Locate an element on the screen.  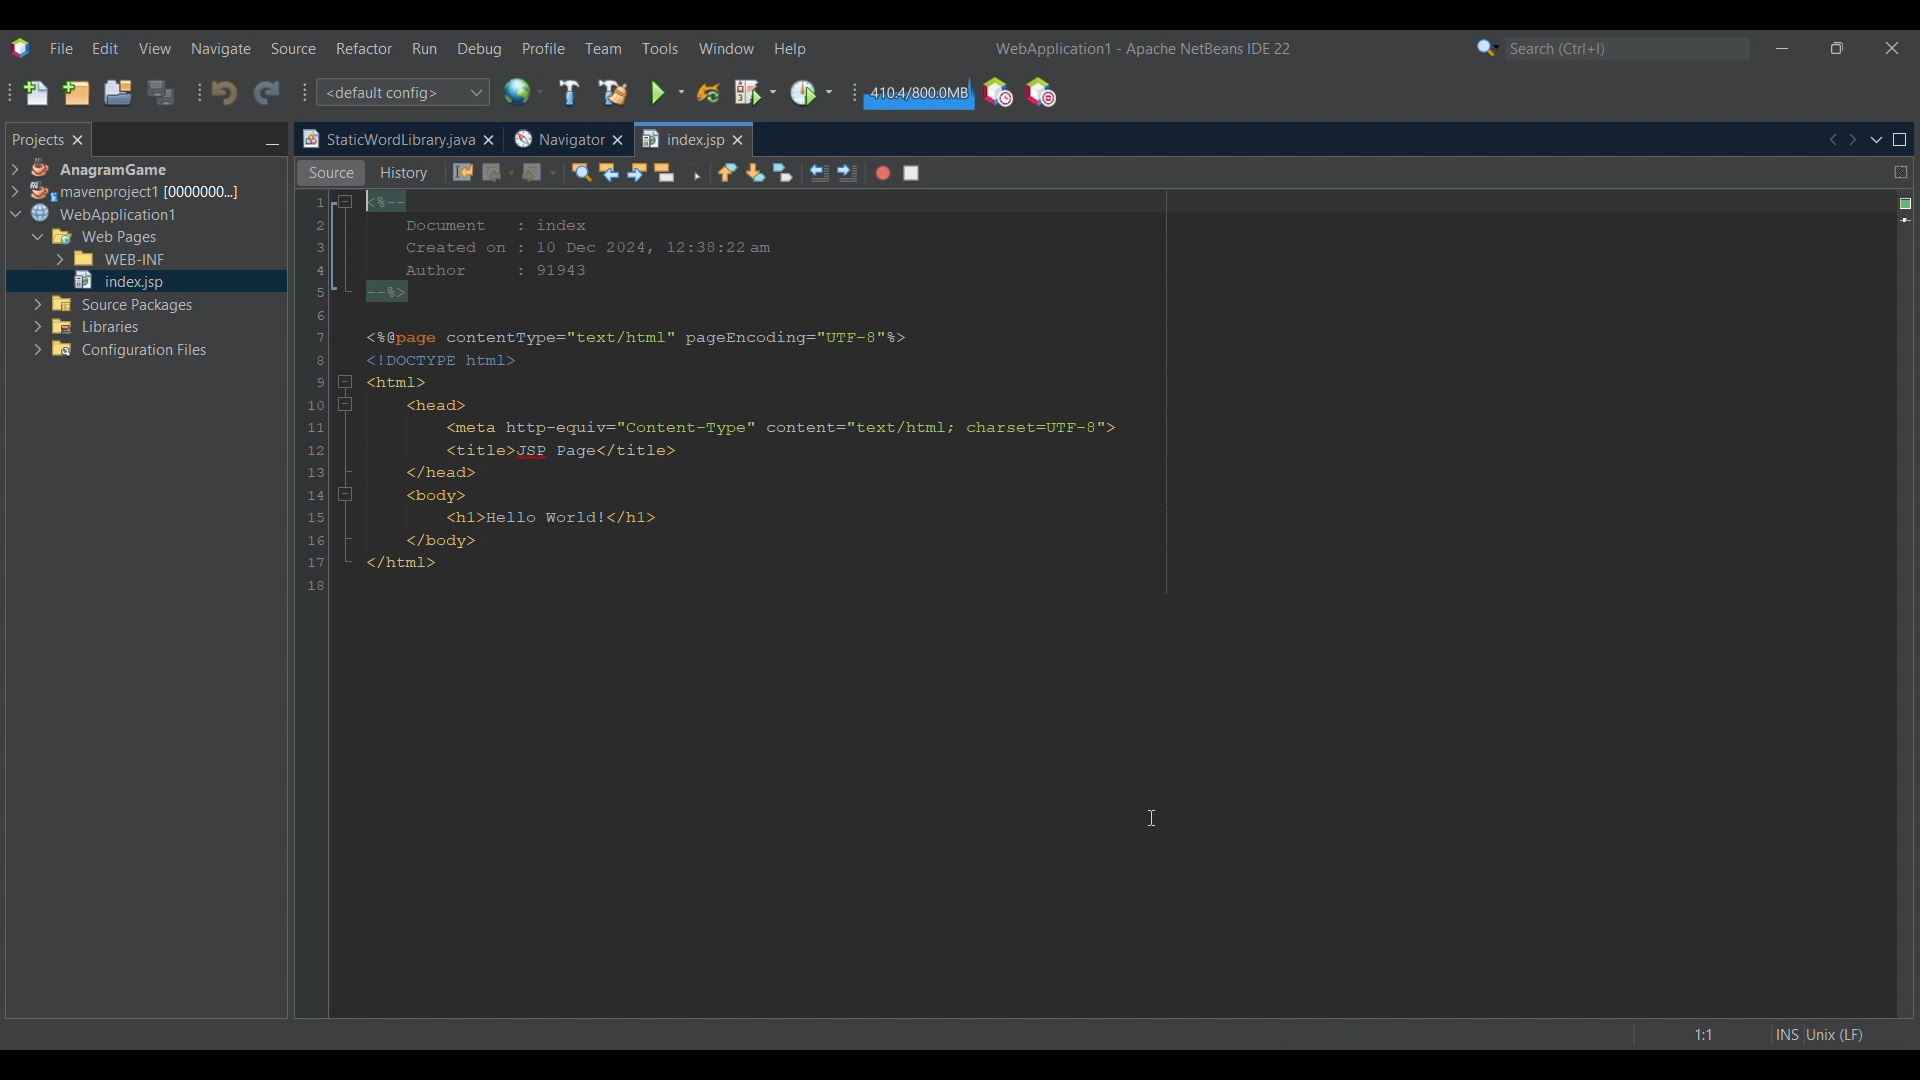
Current tab highlighted is located at coordinates (682, 140).